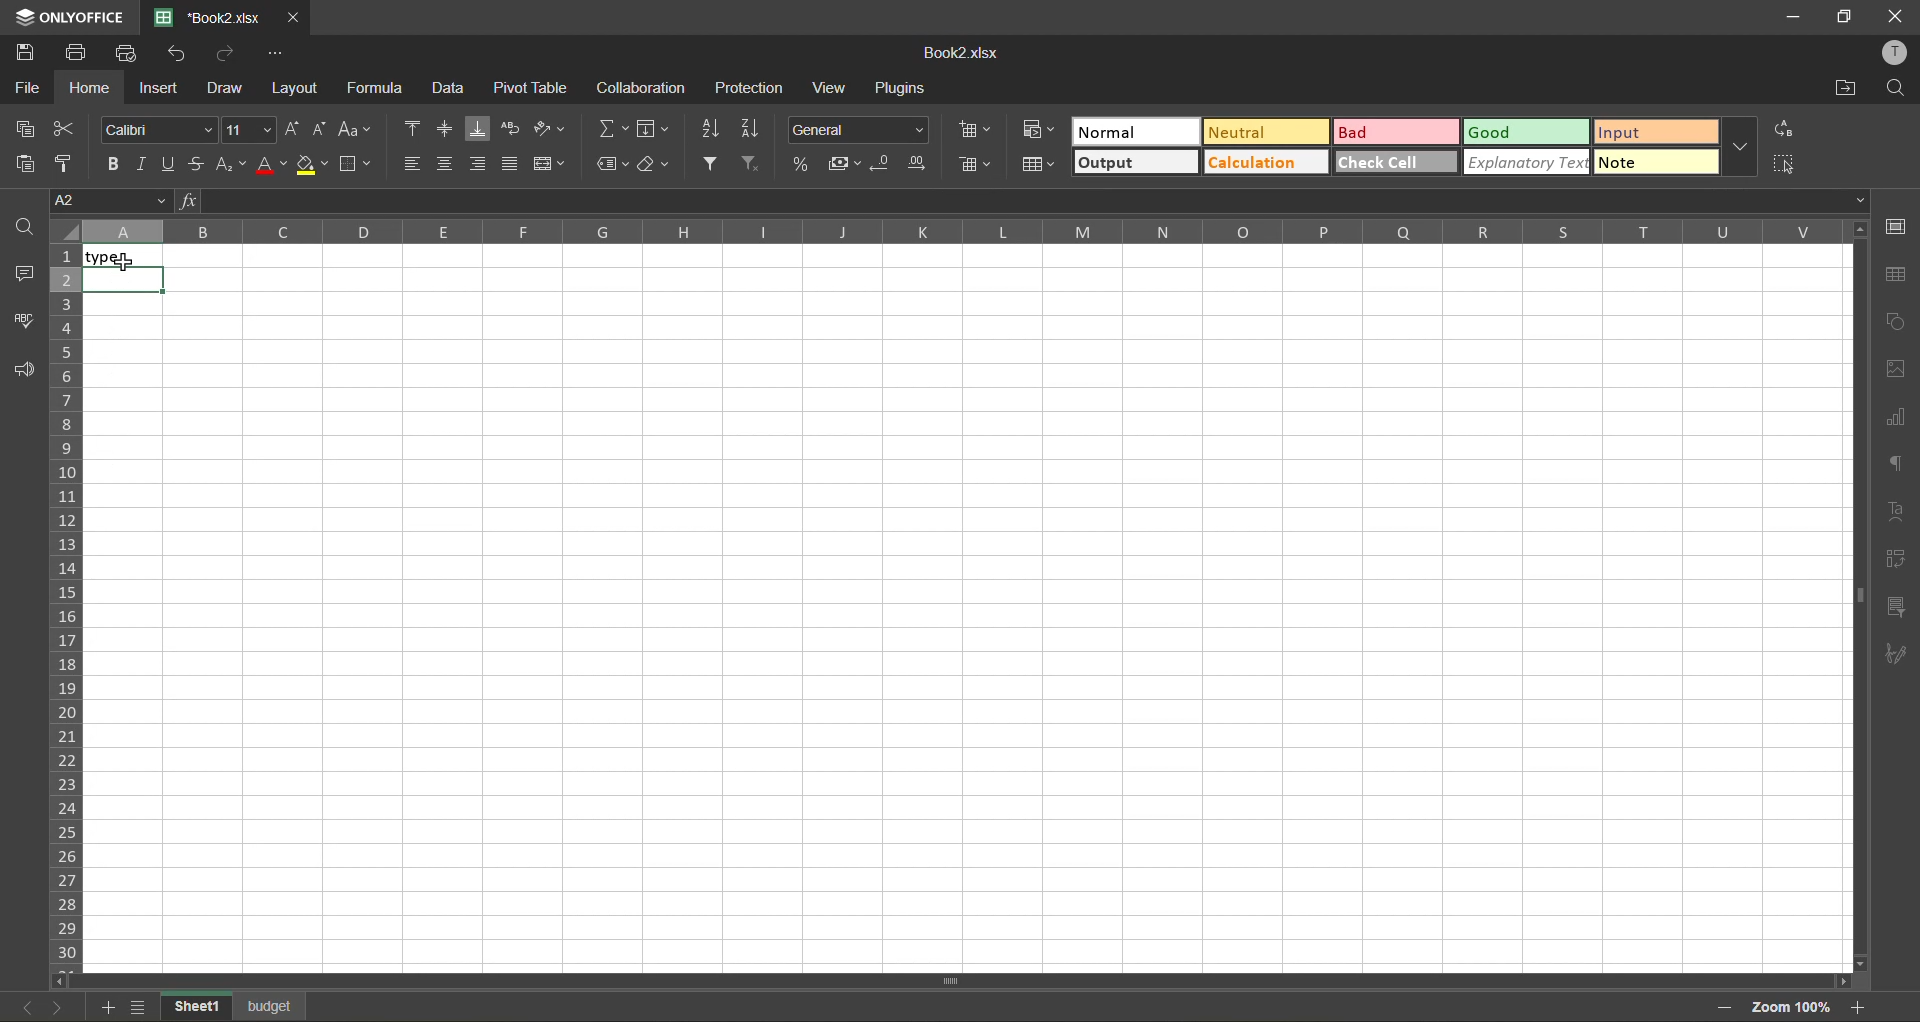 Image resolution: width=1920 pixels, height=1022 pixels. Describe the element at coordinates (714, 164) in the screenshot. I see `filter` at that location.